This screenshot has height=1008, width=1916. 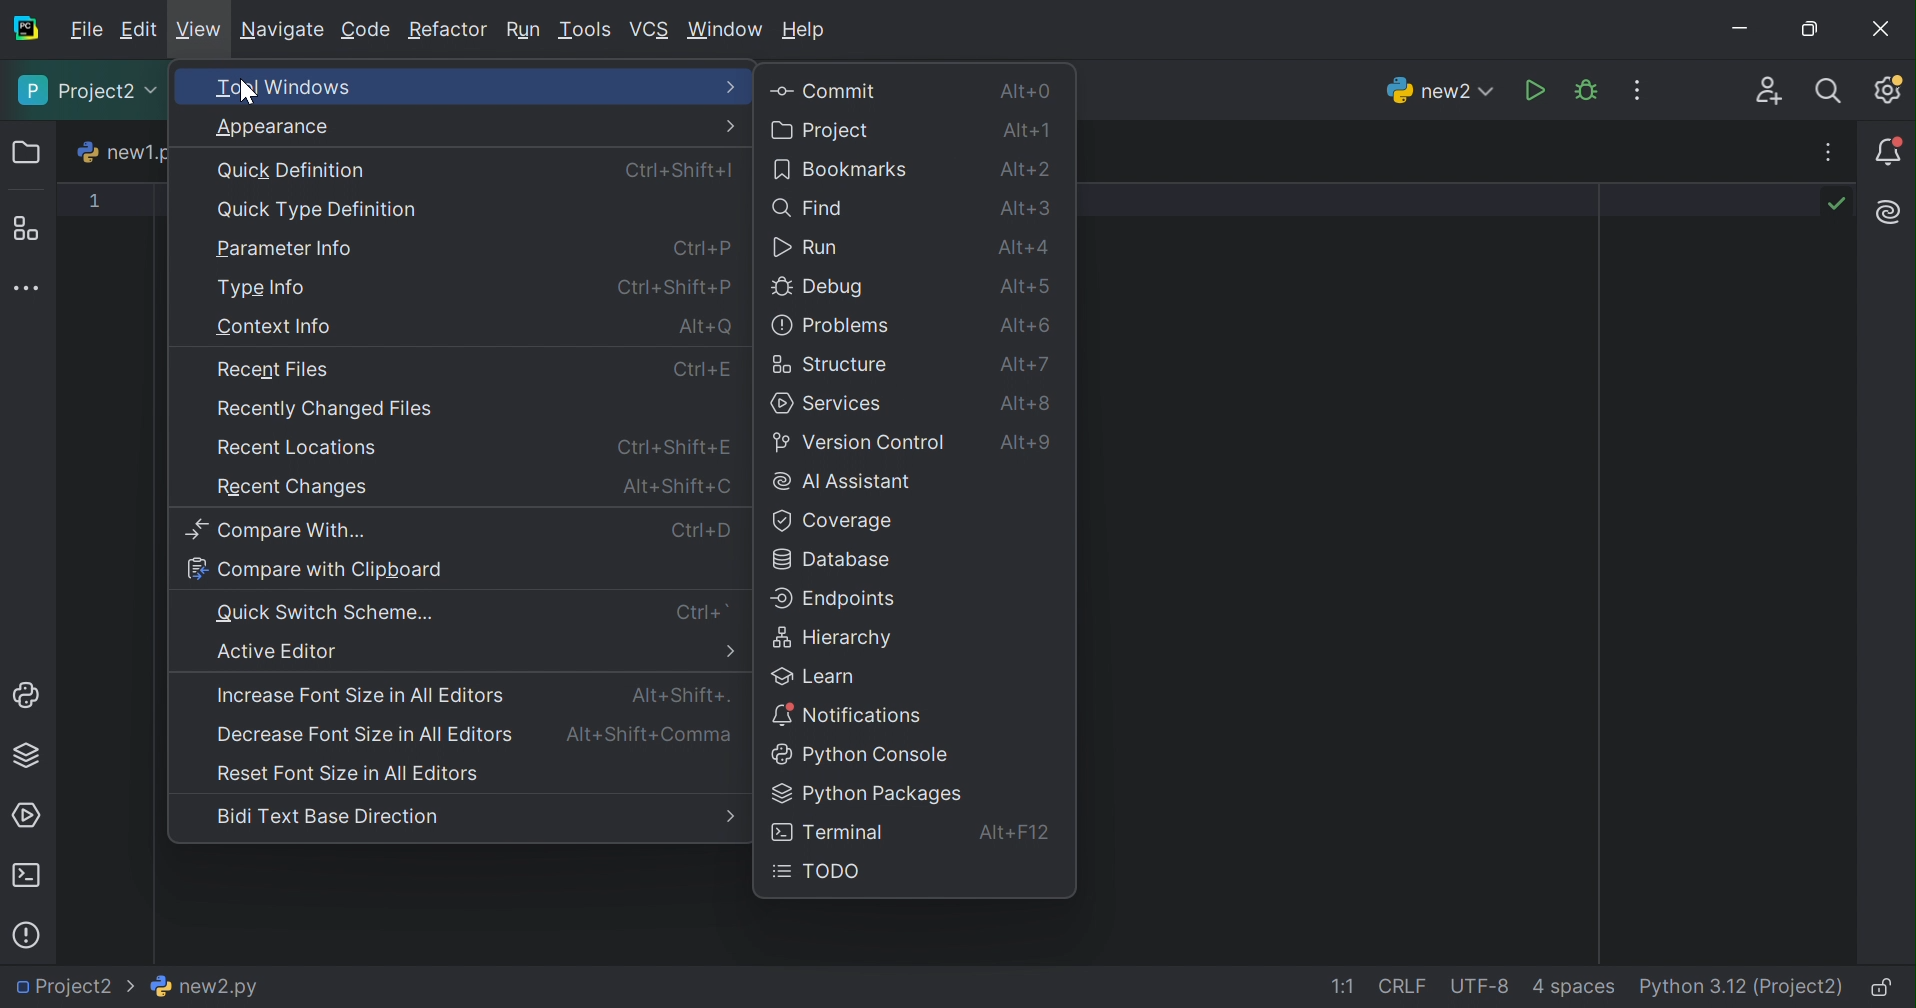 What do you see at coordinates (521, 27) in the screenshot?
I see `Run` at bounding box center [521, 27].